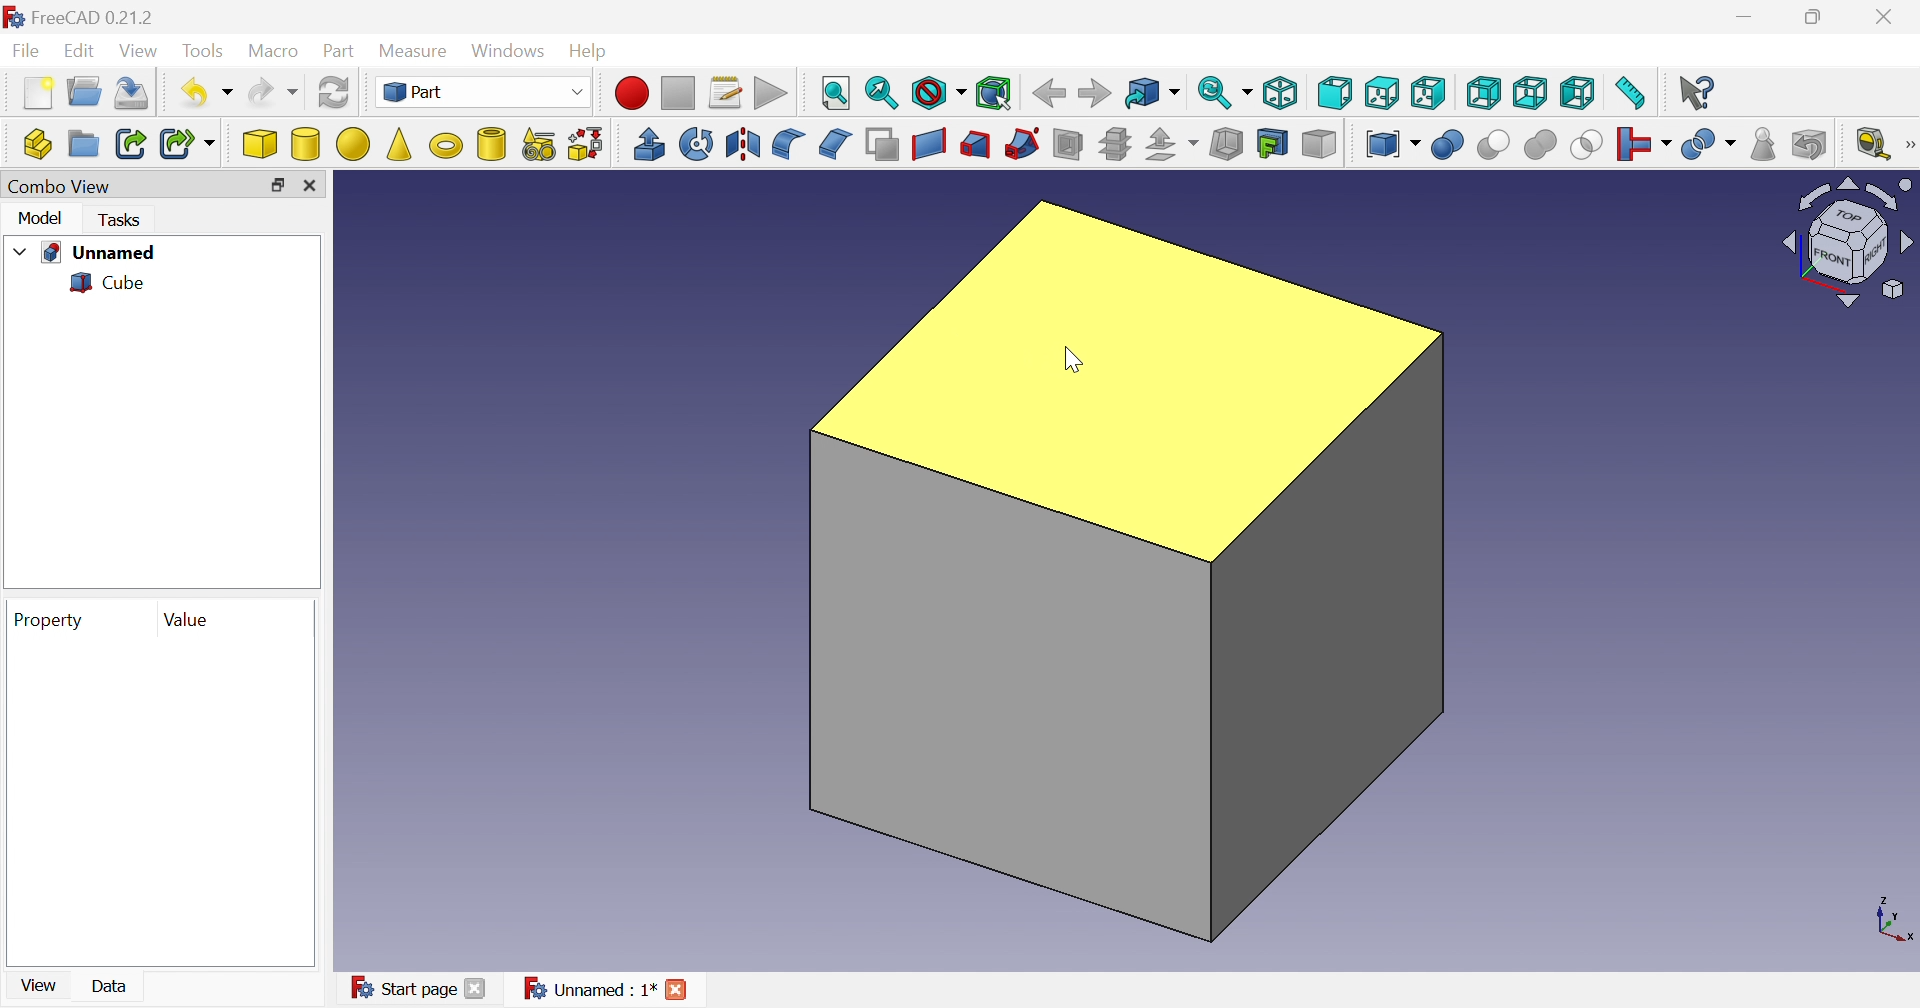  Describe the element at coordinates (52, 621) in the screenshot. I see `Property` at that location.